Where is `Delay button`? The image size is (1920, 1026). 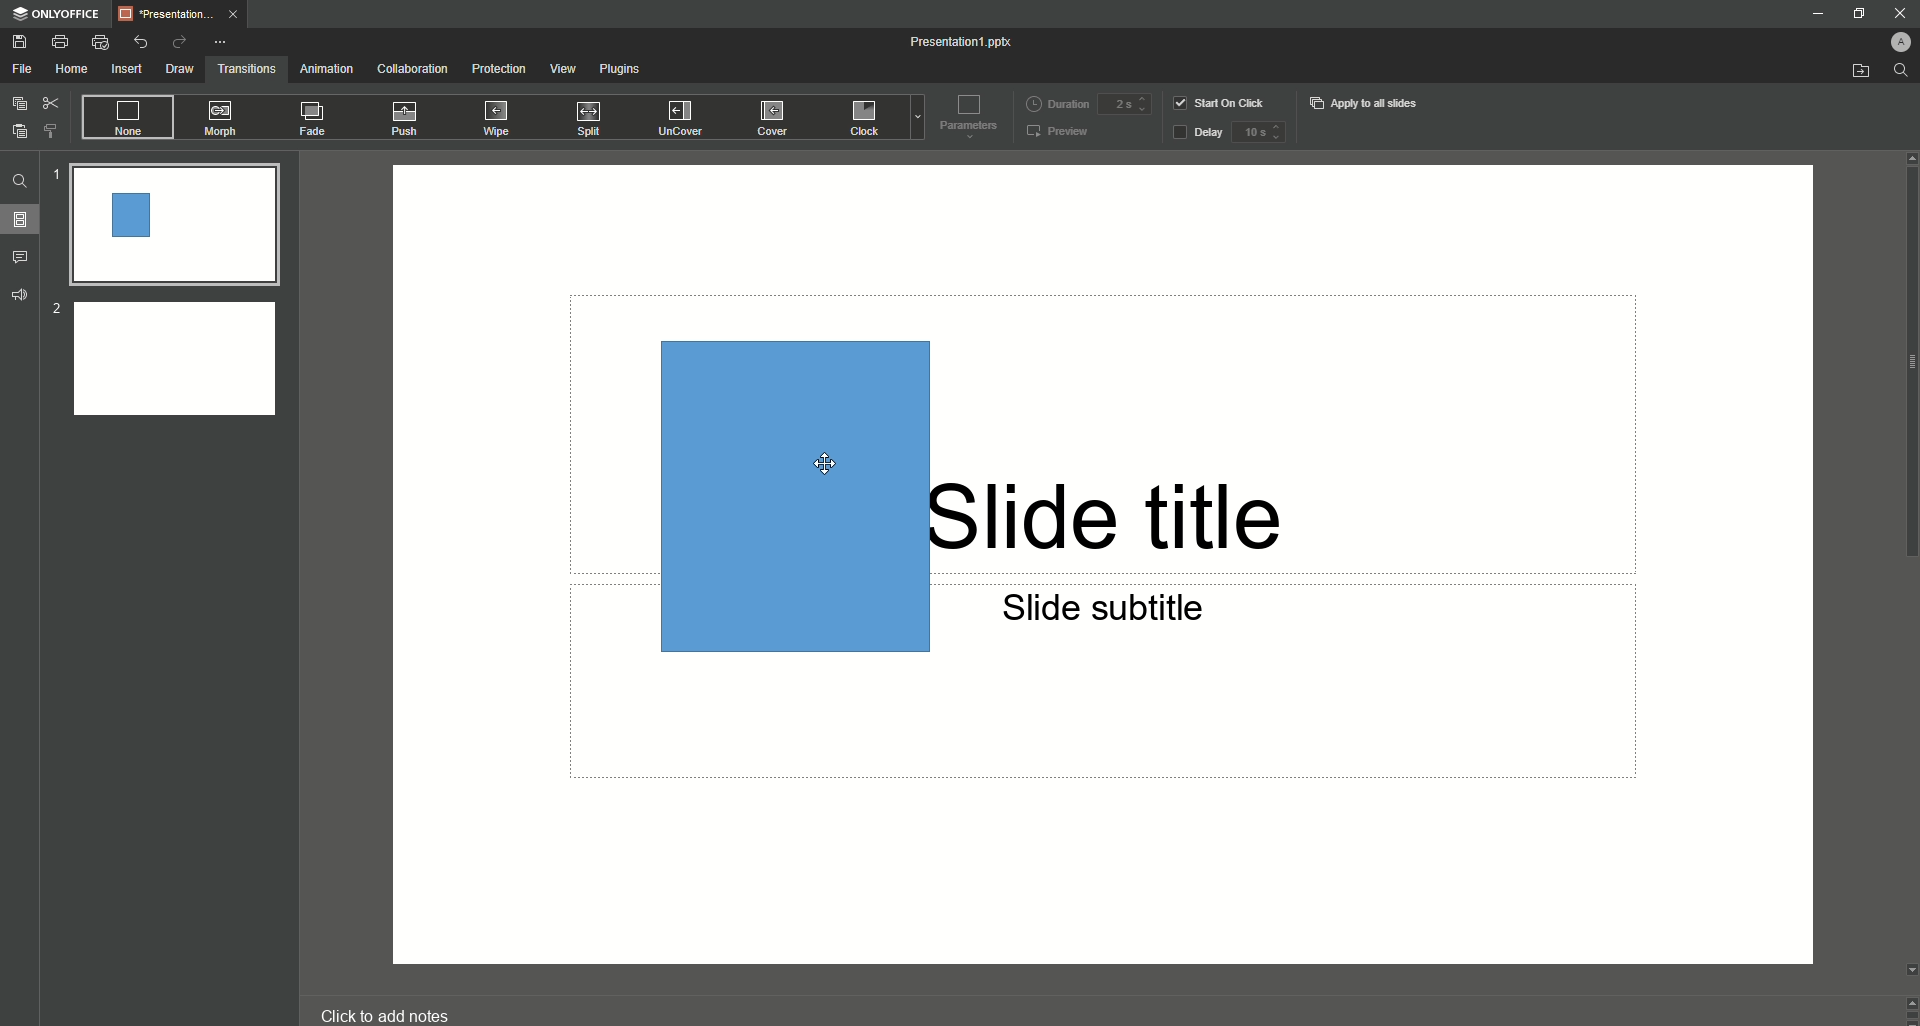 Delay button is located at coordinates (1194, 134).